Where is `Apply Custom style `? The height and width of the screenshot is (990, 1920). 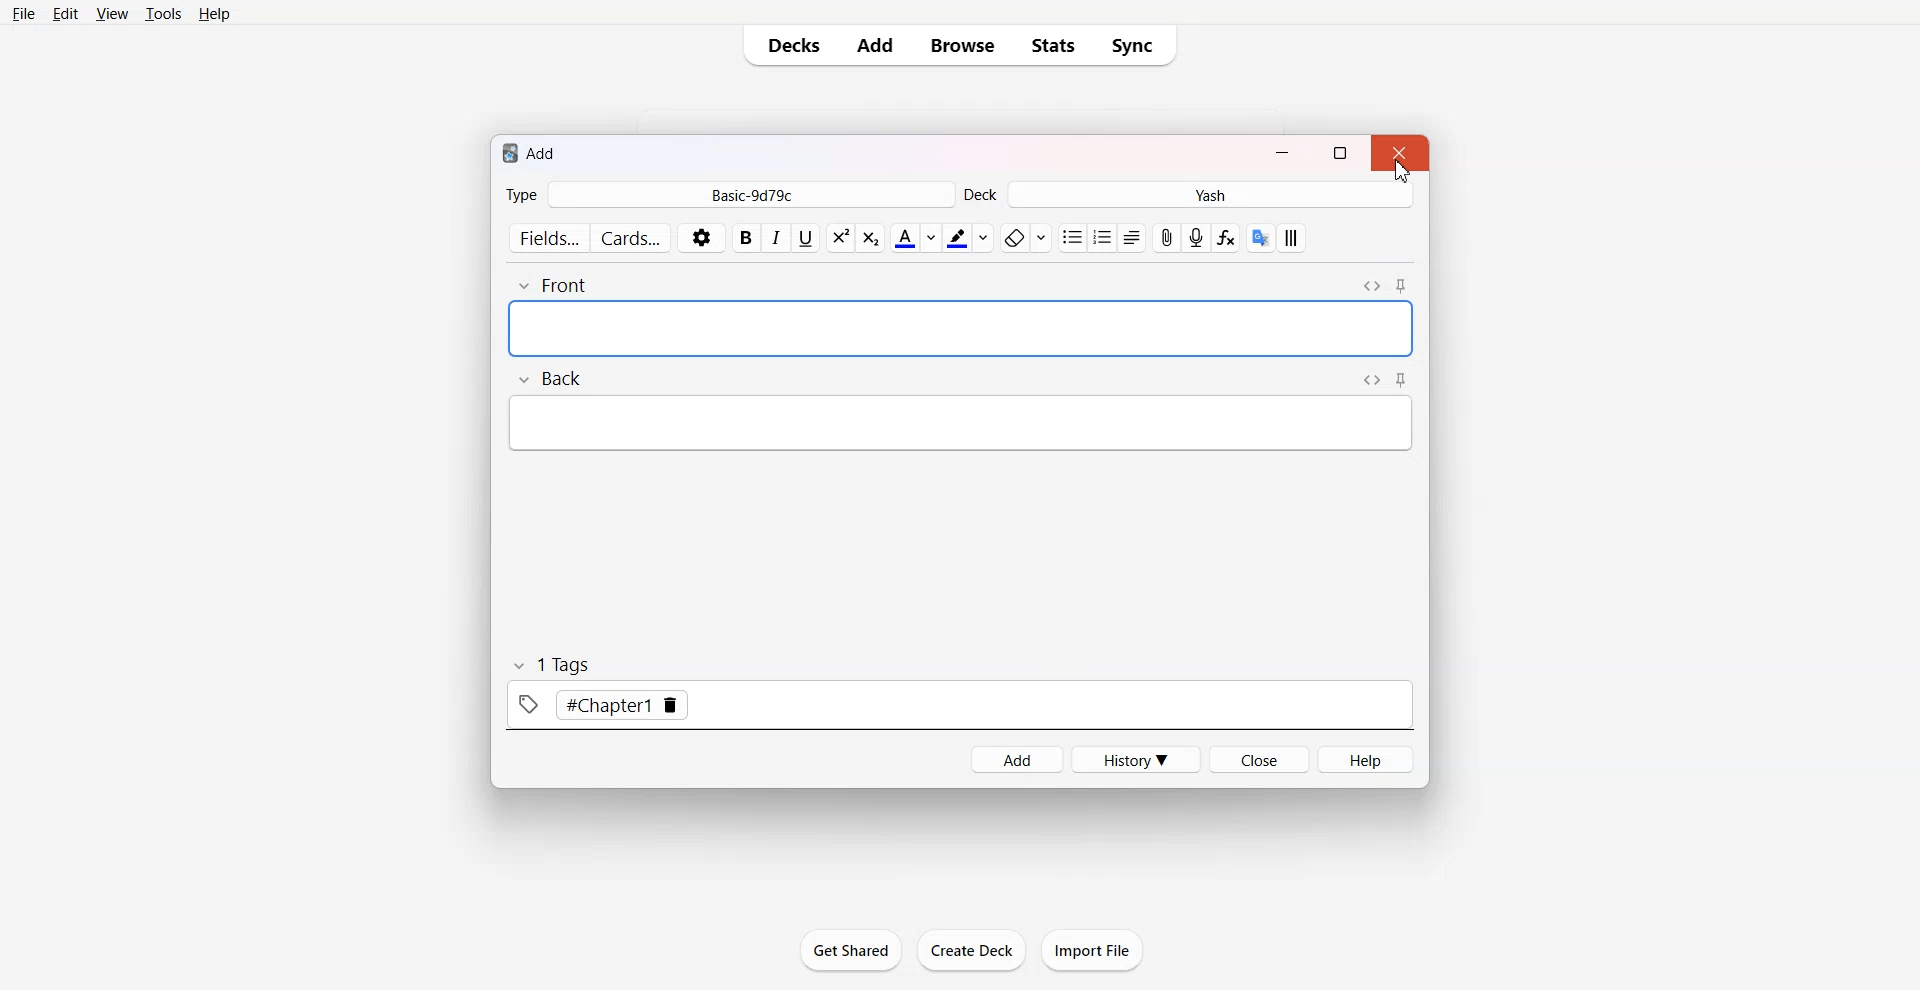
Apply Custom style  is located at coordinates (1290, 238).